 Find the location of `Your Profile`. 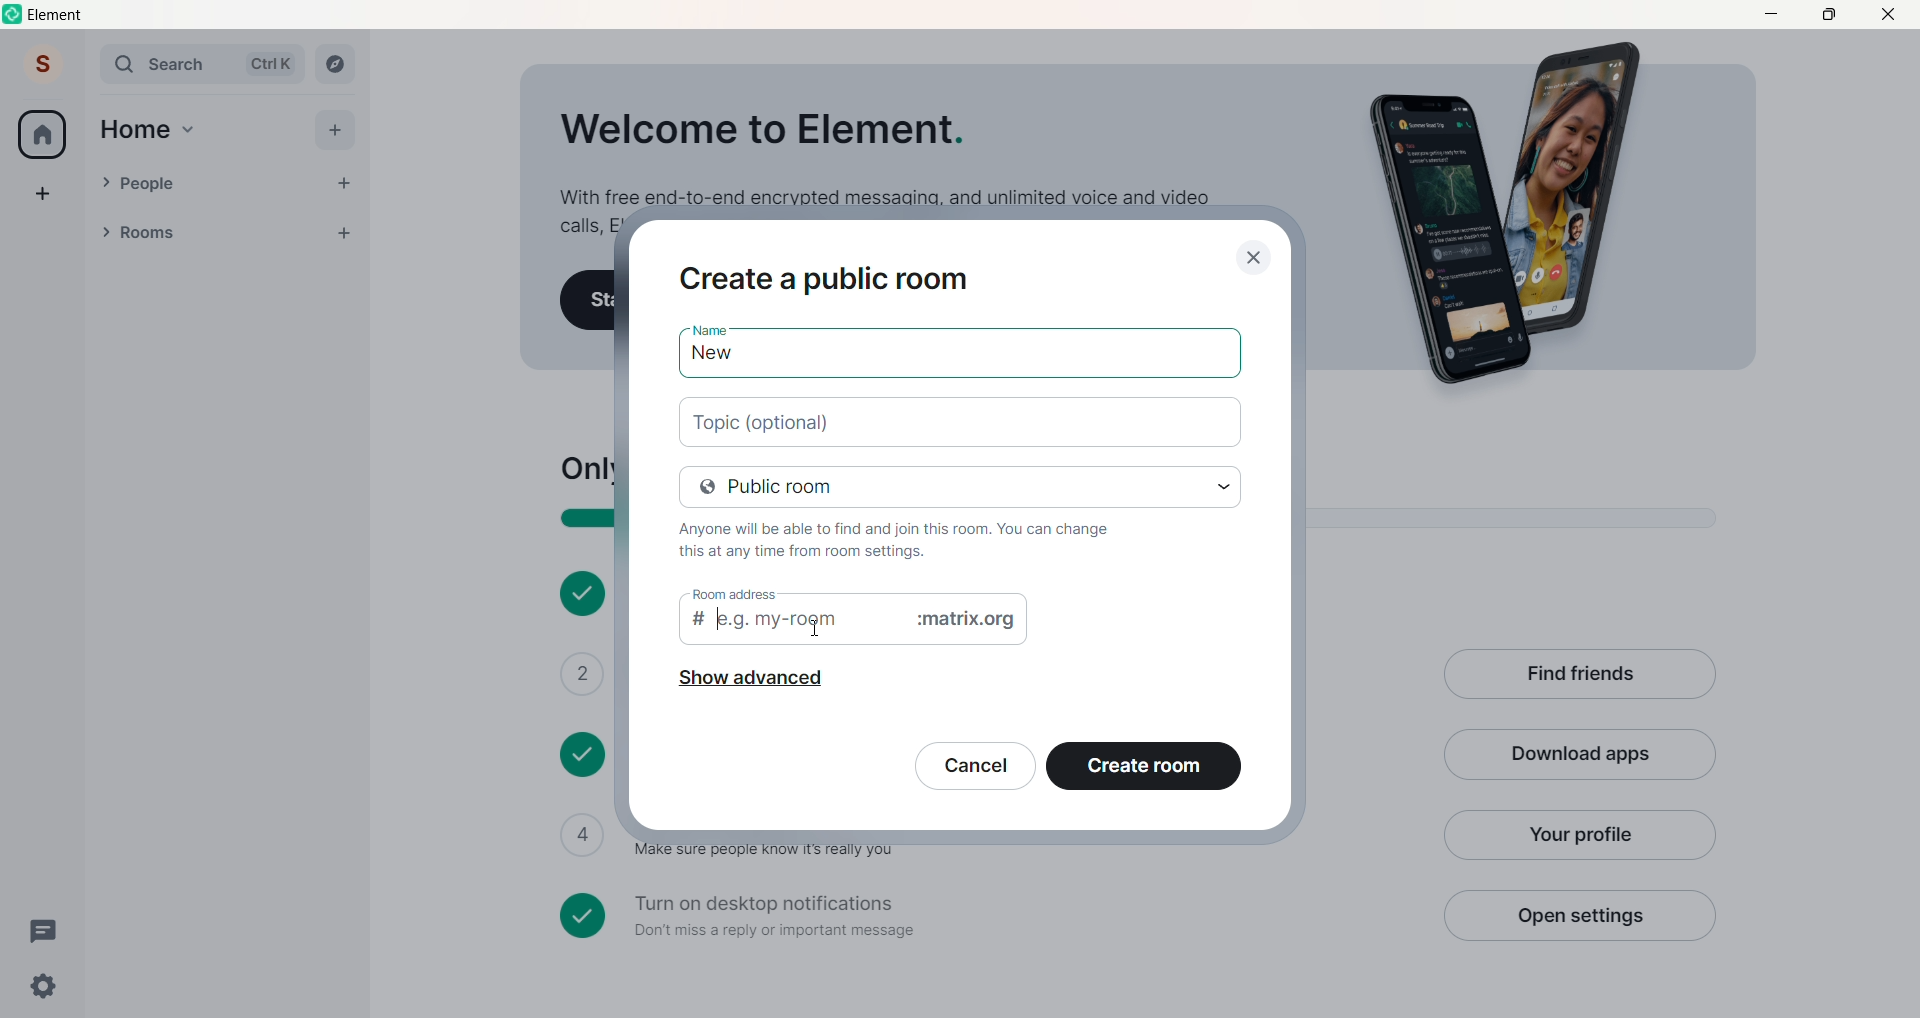

Your Profile is located at coordinates (1577, 835).